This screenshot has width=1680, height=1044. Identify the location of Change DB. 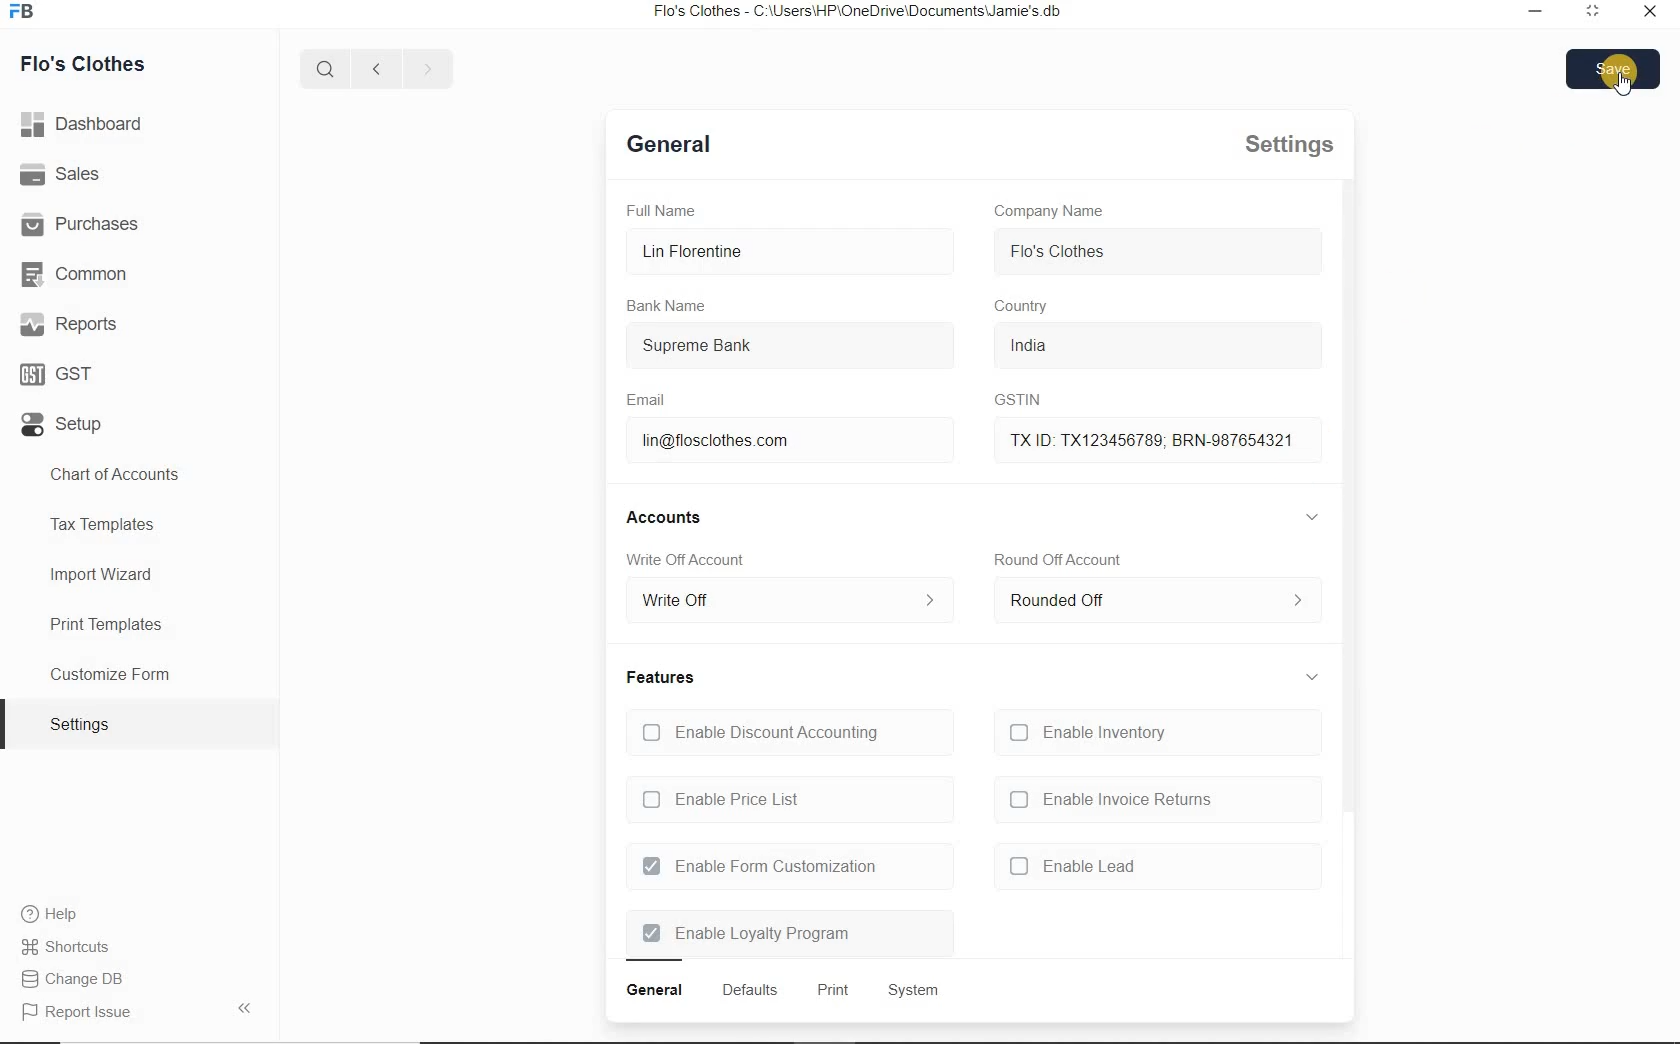
(79, 946).